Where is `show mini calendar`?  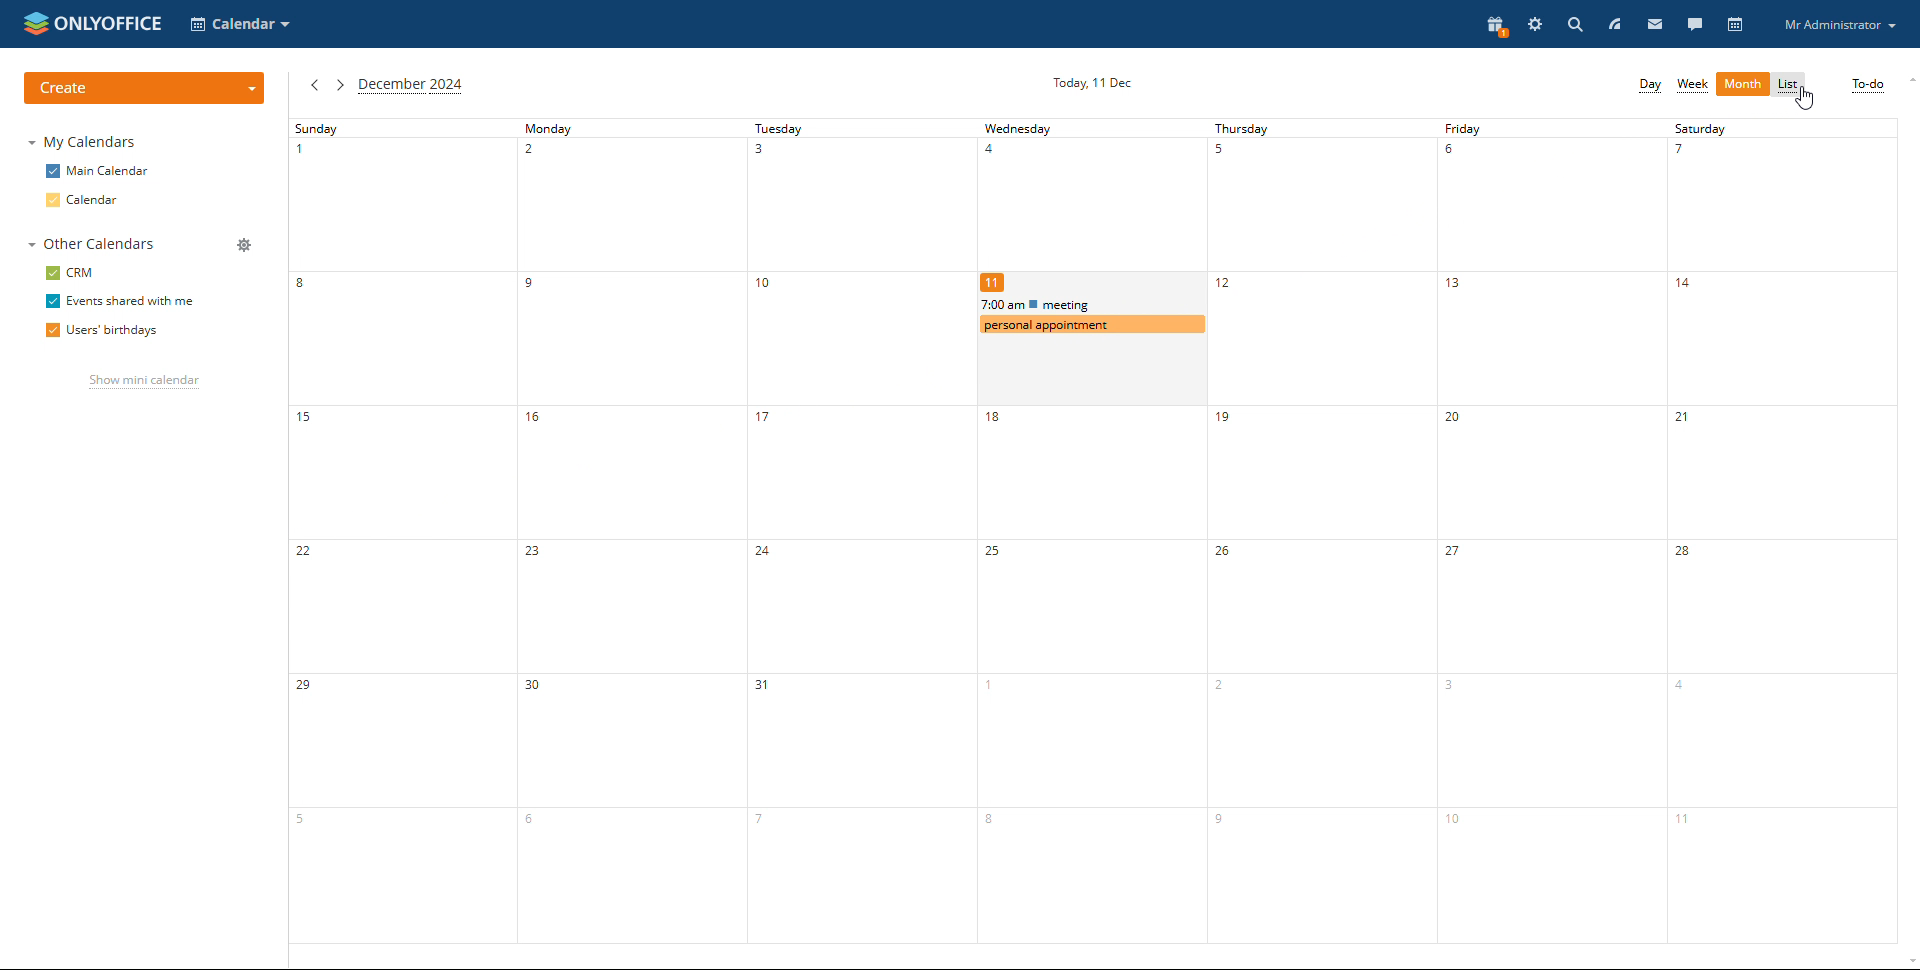
show mini calendar is located at coordinates (144, 382).